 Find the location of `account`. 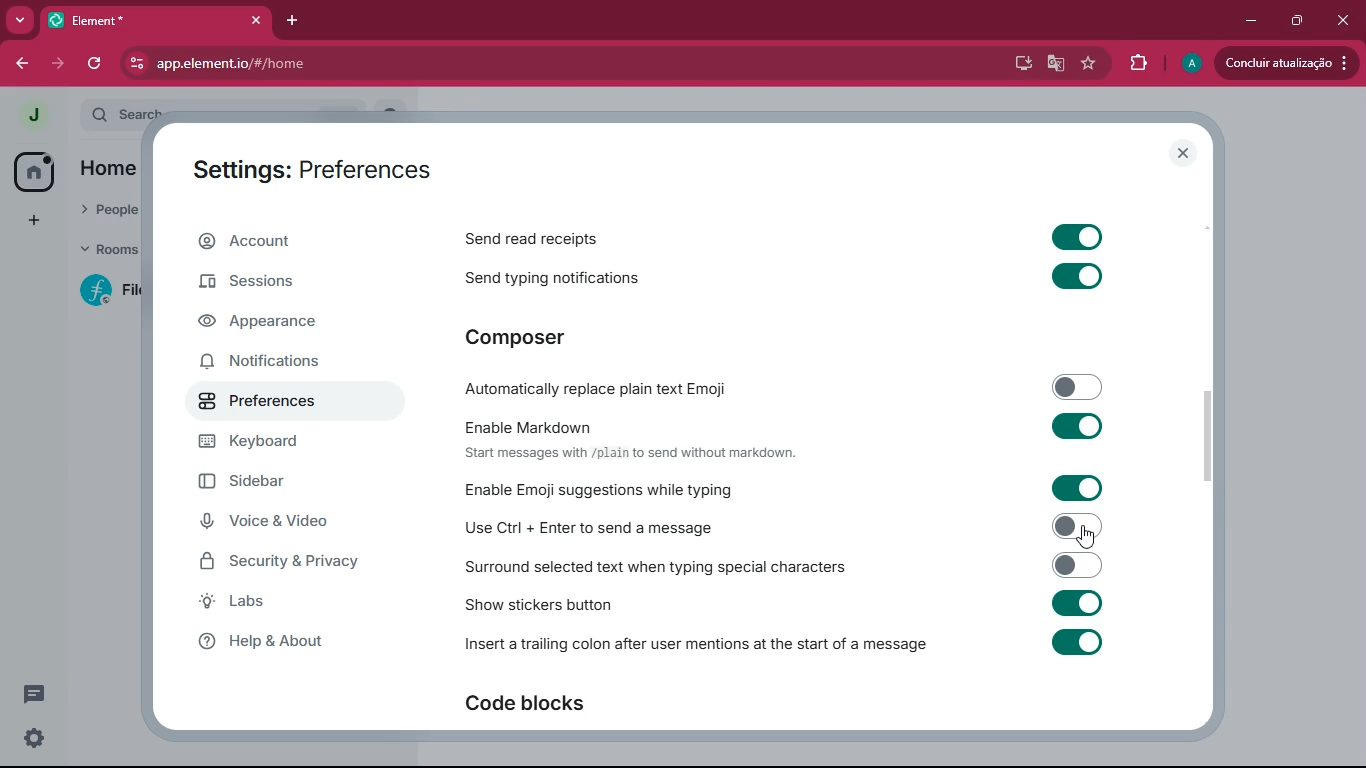

account is located at coordinates (290, 242).